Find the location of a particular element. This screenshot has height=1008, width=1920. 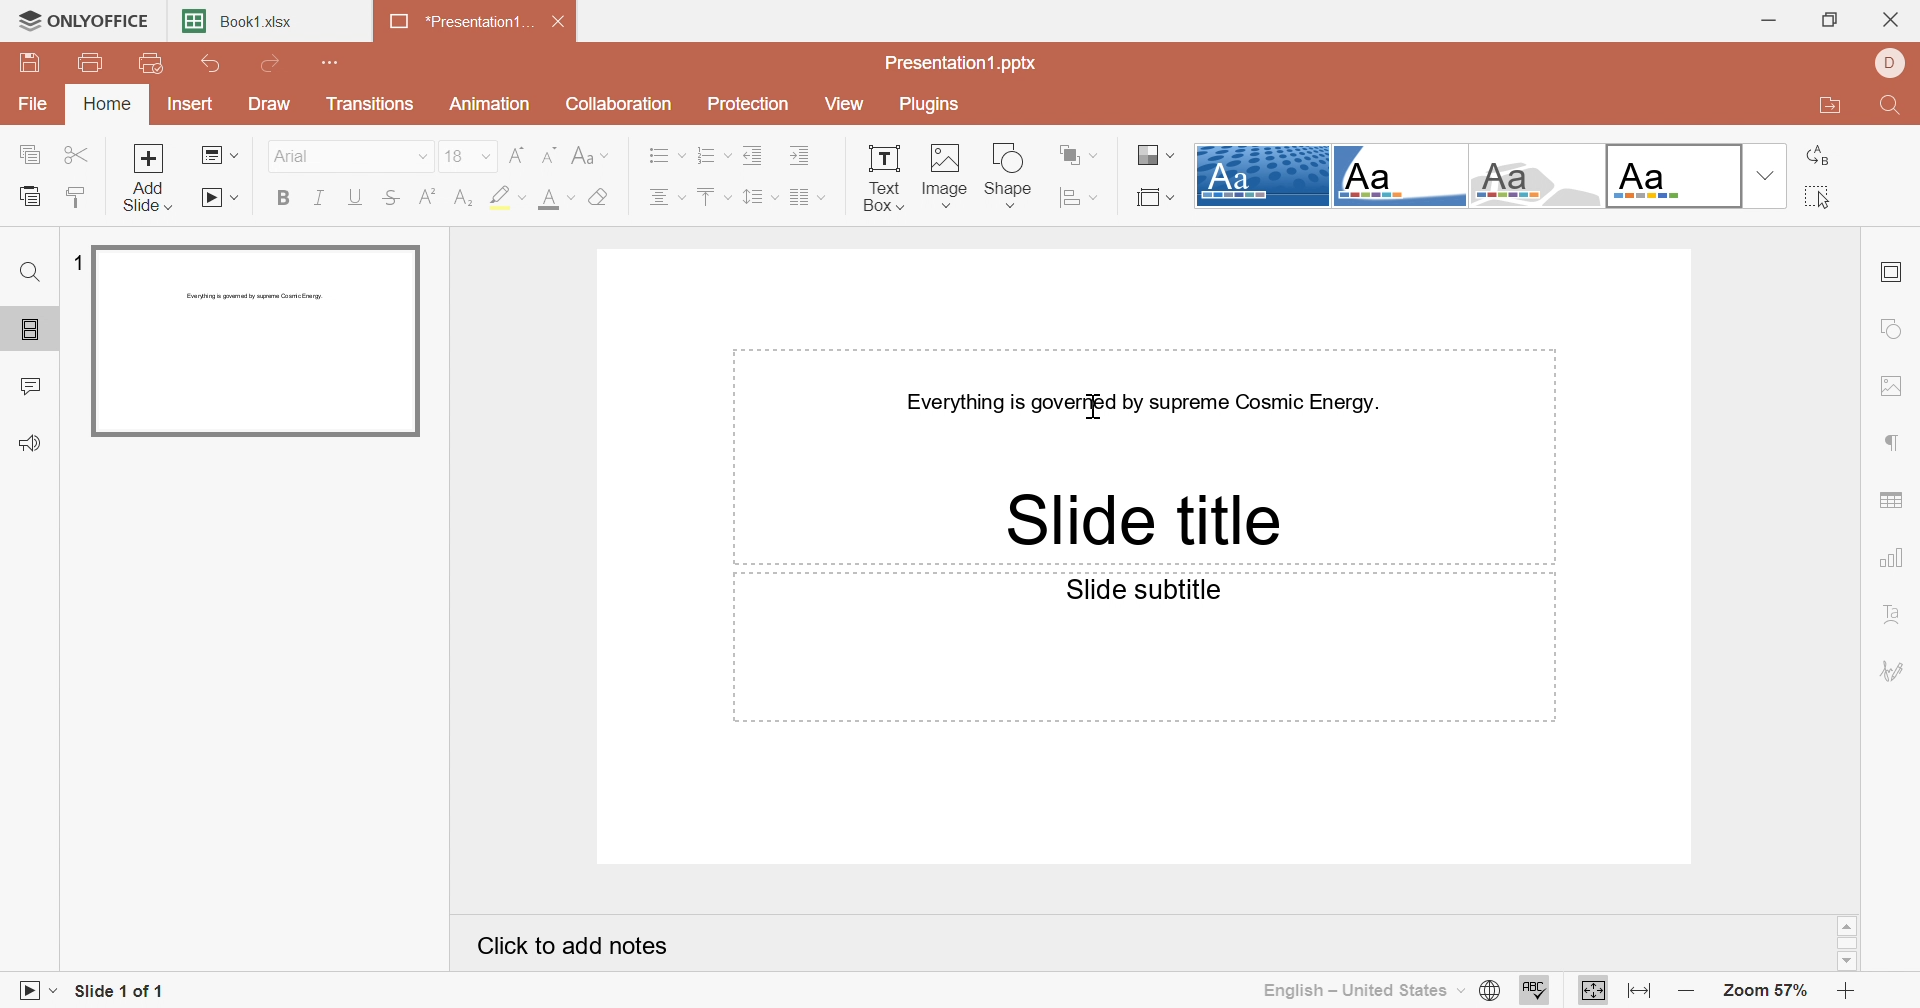

Corner is located at coordinates (1398, 176).